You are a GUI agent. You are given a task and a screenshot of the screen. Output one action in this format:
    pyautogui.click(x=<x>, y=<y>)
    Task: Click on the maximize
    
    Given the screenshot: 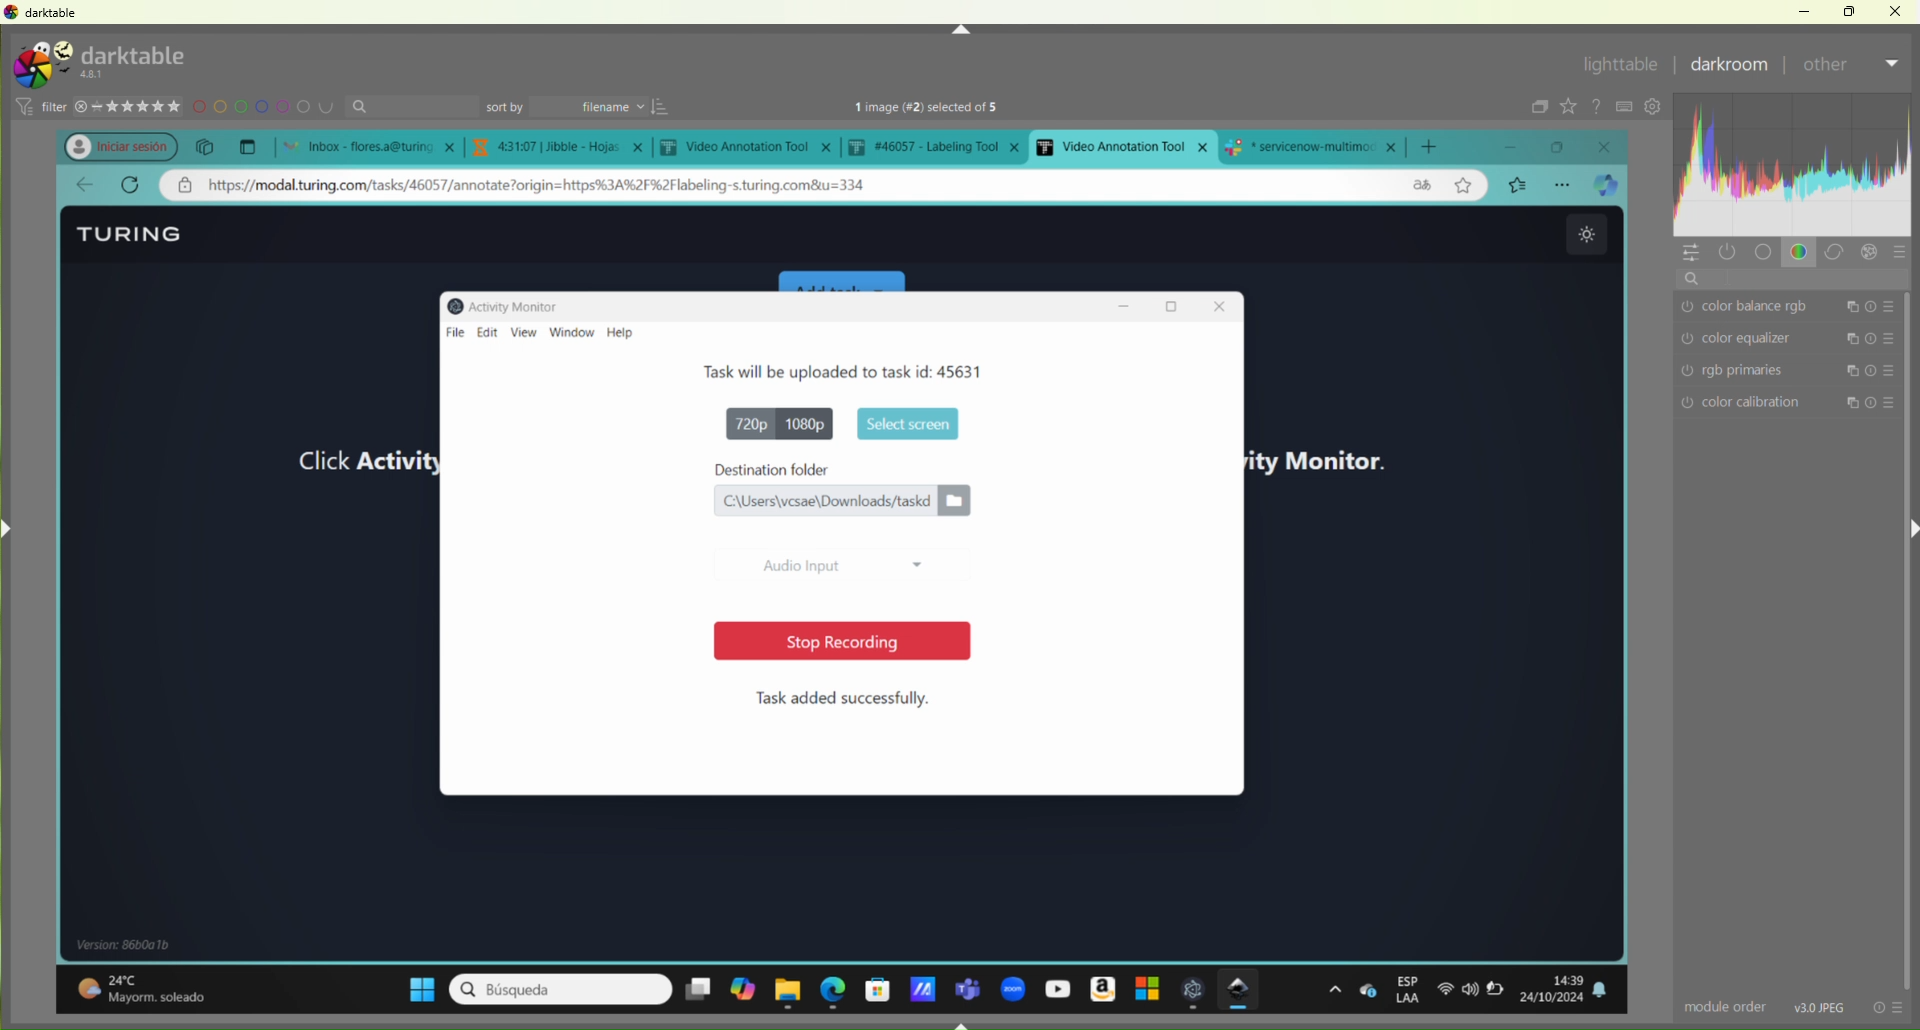 What is the action you would take?
    pyautogui.click(x=1565, y=147)
    